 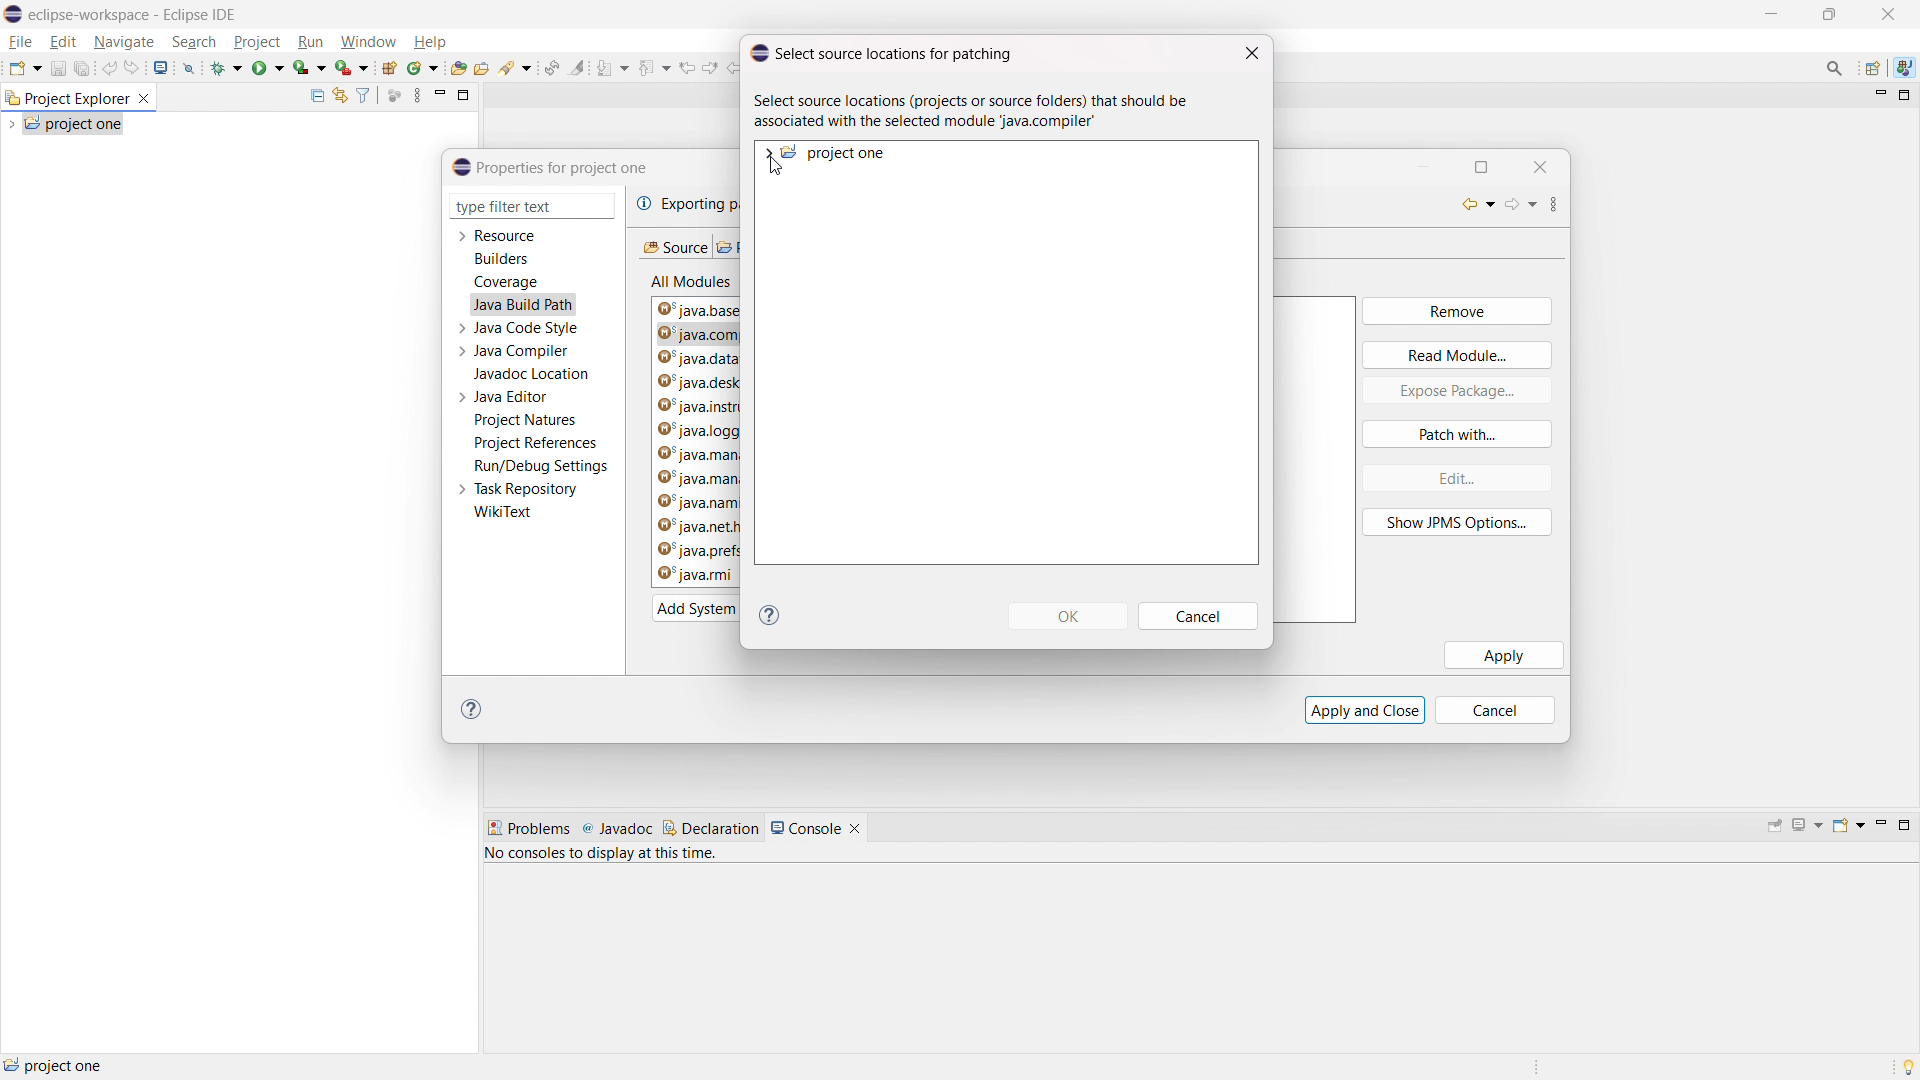 What do you see at coordinates (522, 304) in the screenshot?
I see `java build path selected` at bounding box center [522, 304].